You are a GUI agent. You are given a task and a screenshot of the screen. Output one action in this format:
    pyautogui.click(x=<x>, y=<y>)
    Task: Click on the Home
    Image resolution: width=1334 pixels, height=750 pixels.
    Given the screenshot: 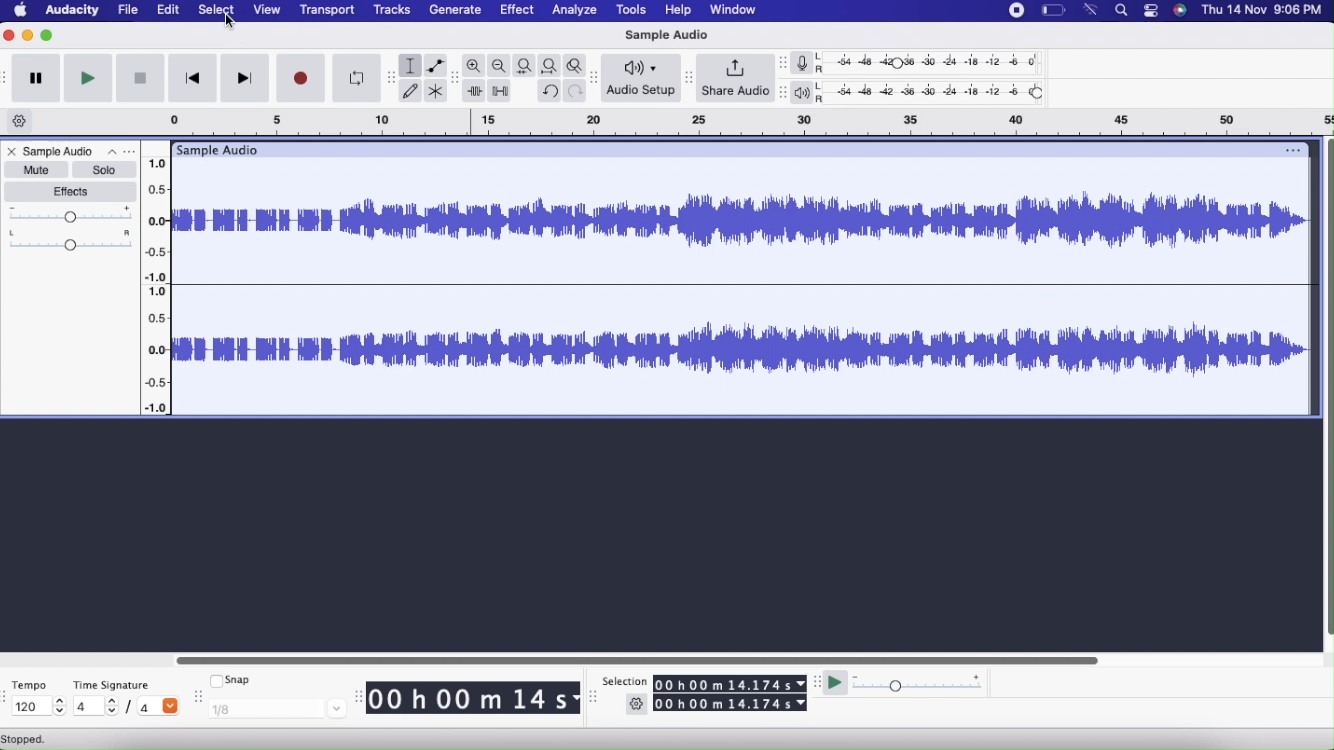 What is the action you would take?
    pyautogui.click(x=22, y=11)
    